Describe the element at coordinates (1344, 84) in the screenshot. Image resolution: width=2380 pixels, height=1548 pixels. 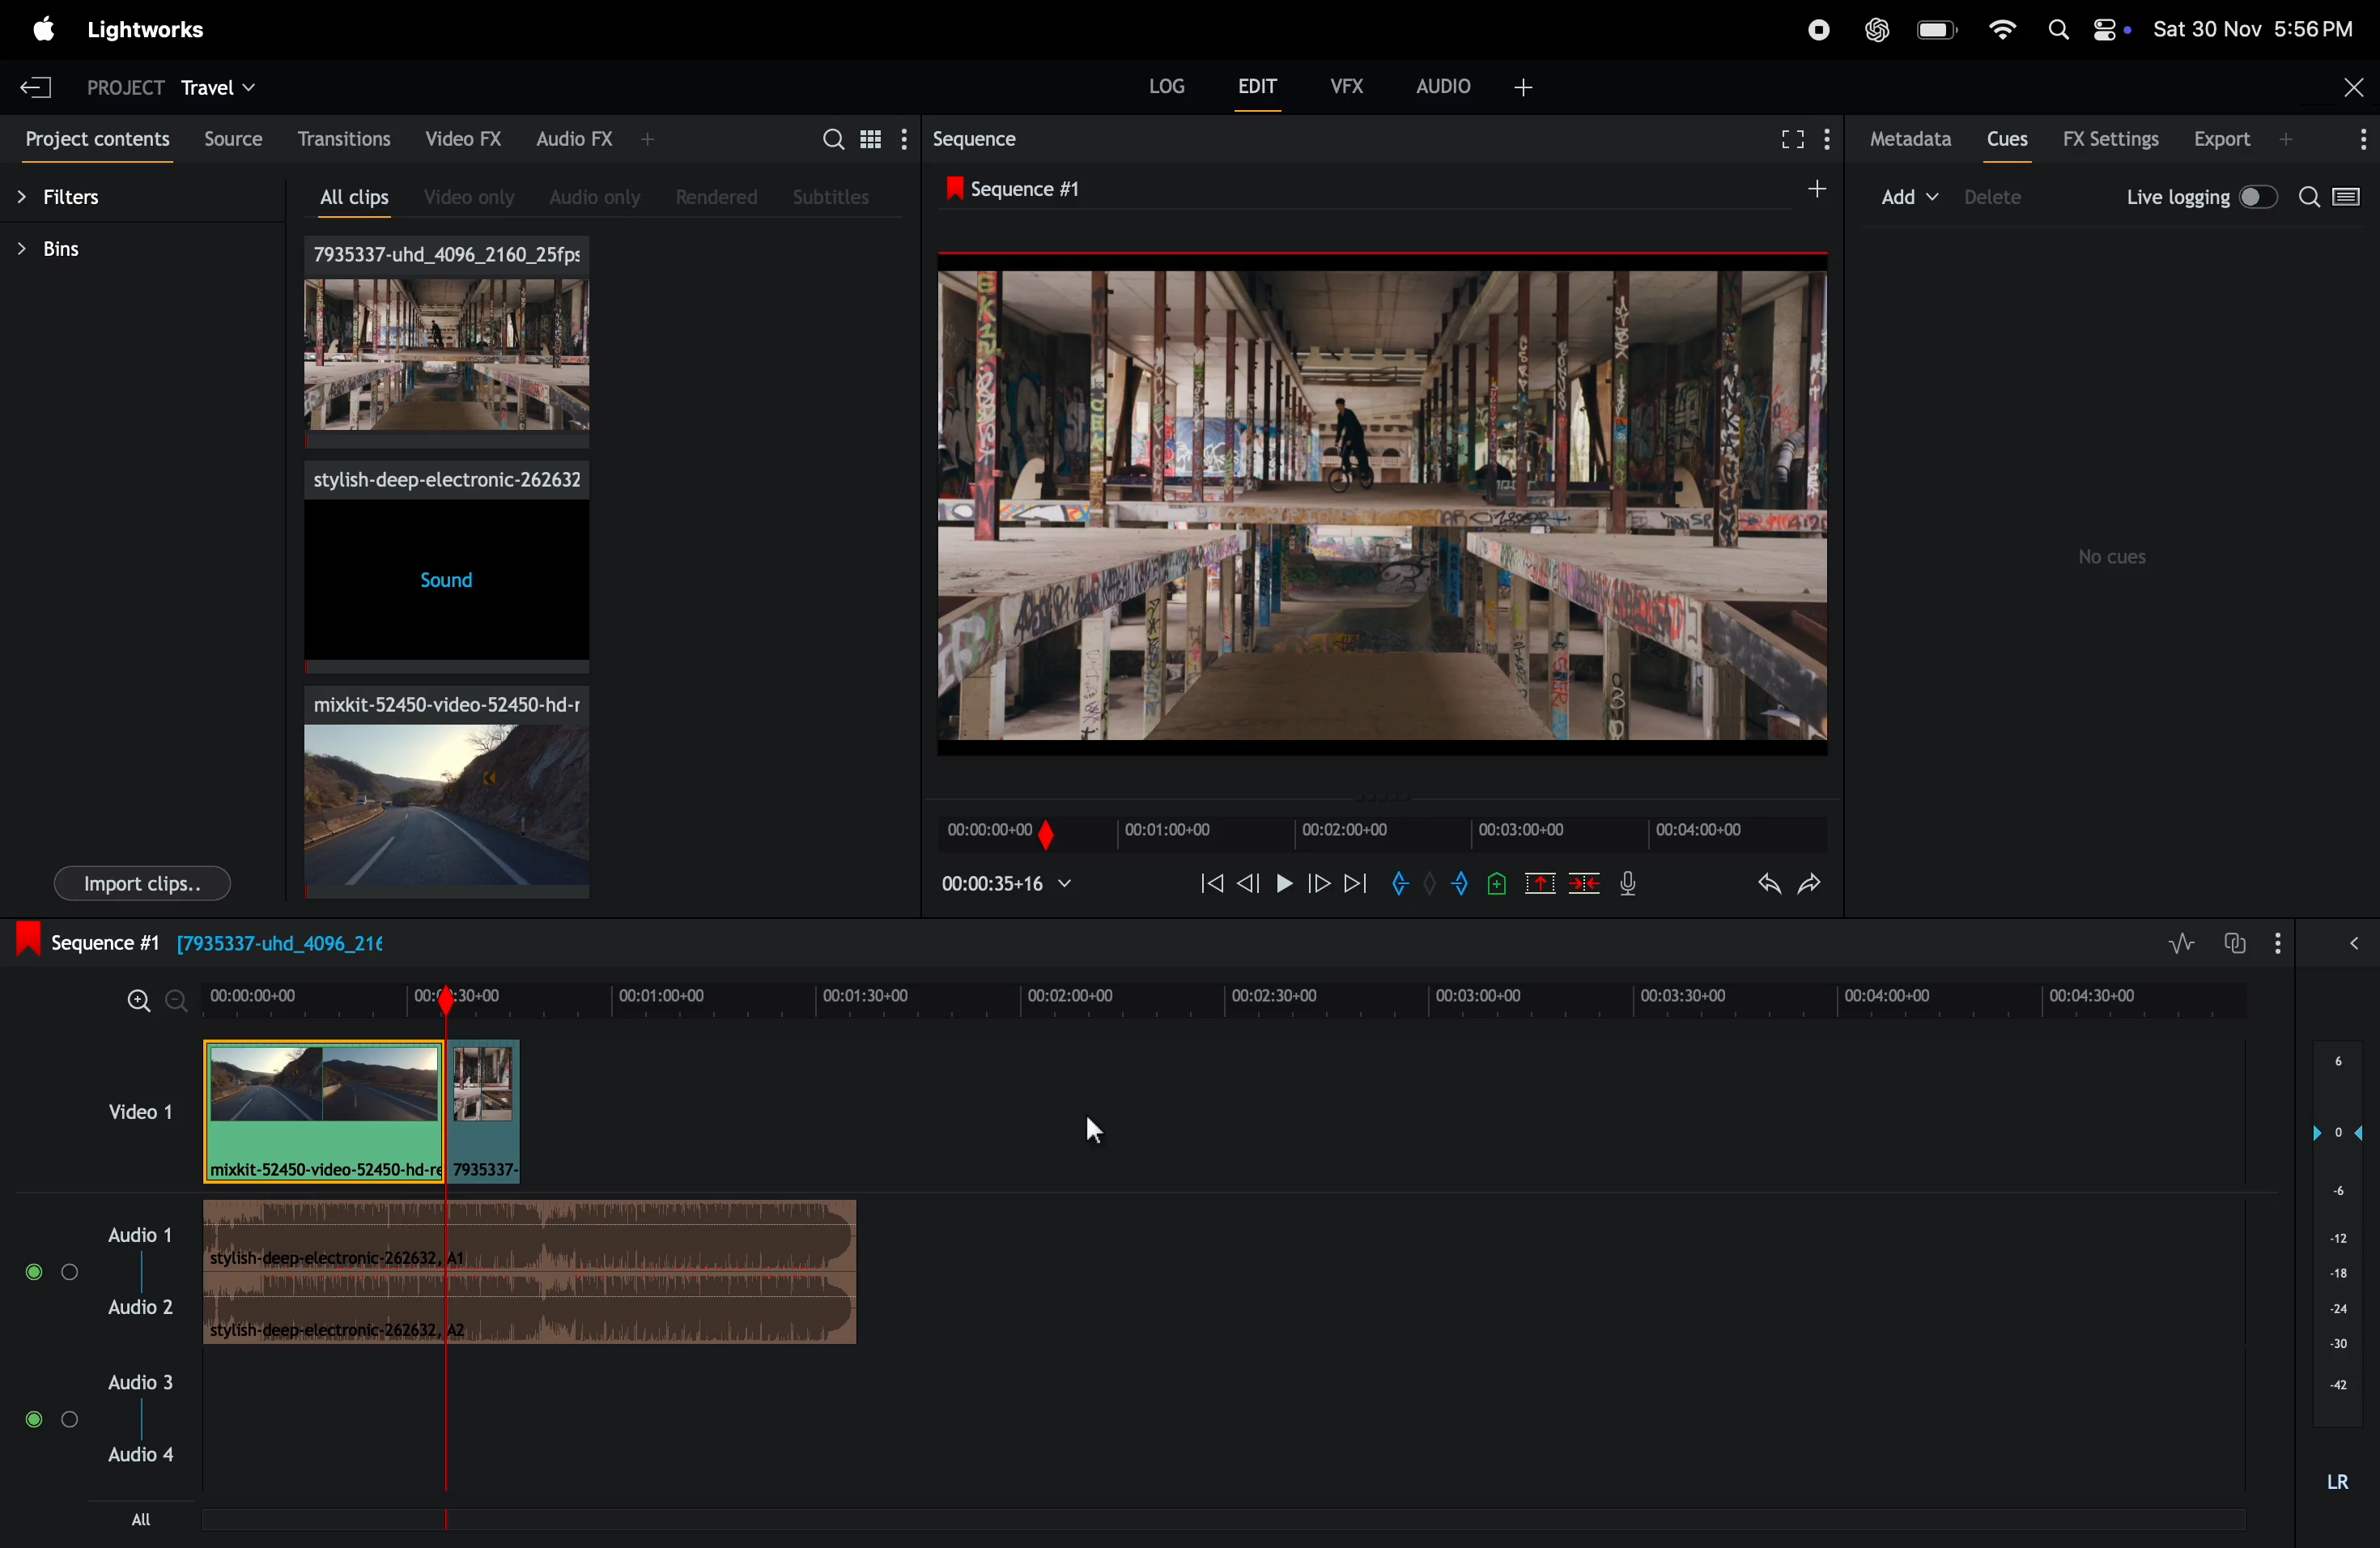
I see `vfx` at that location.